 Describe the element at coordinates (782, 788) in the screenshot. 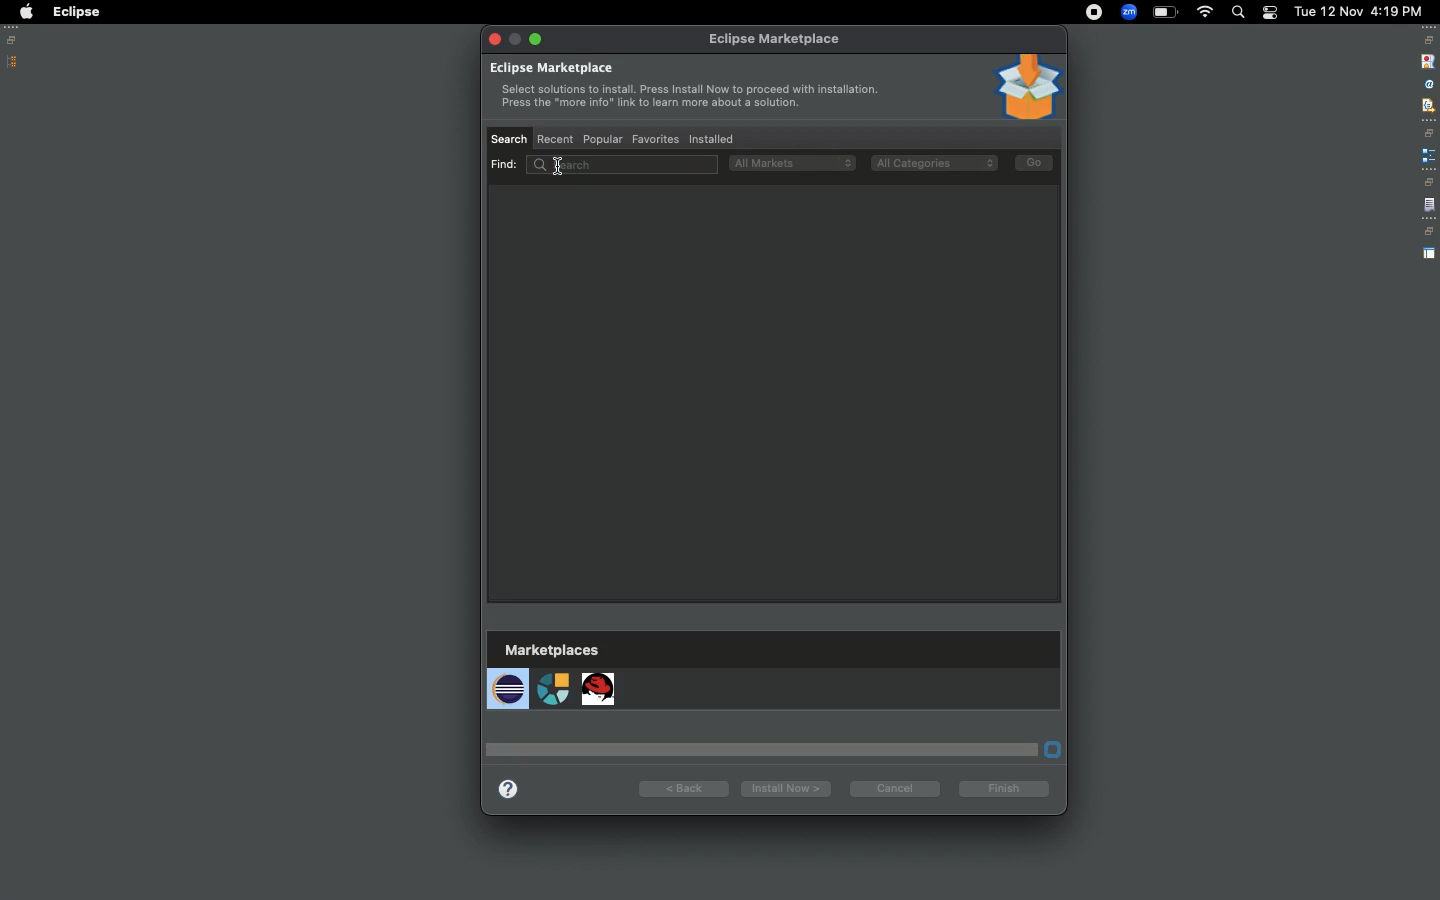

I see `Install now` at that location.